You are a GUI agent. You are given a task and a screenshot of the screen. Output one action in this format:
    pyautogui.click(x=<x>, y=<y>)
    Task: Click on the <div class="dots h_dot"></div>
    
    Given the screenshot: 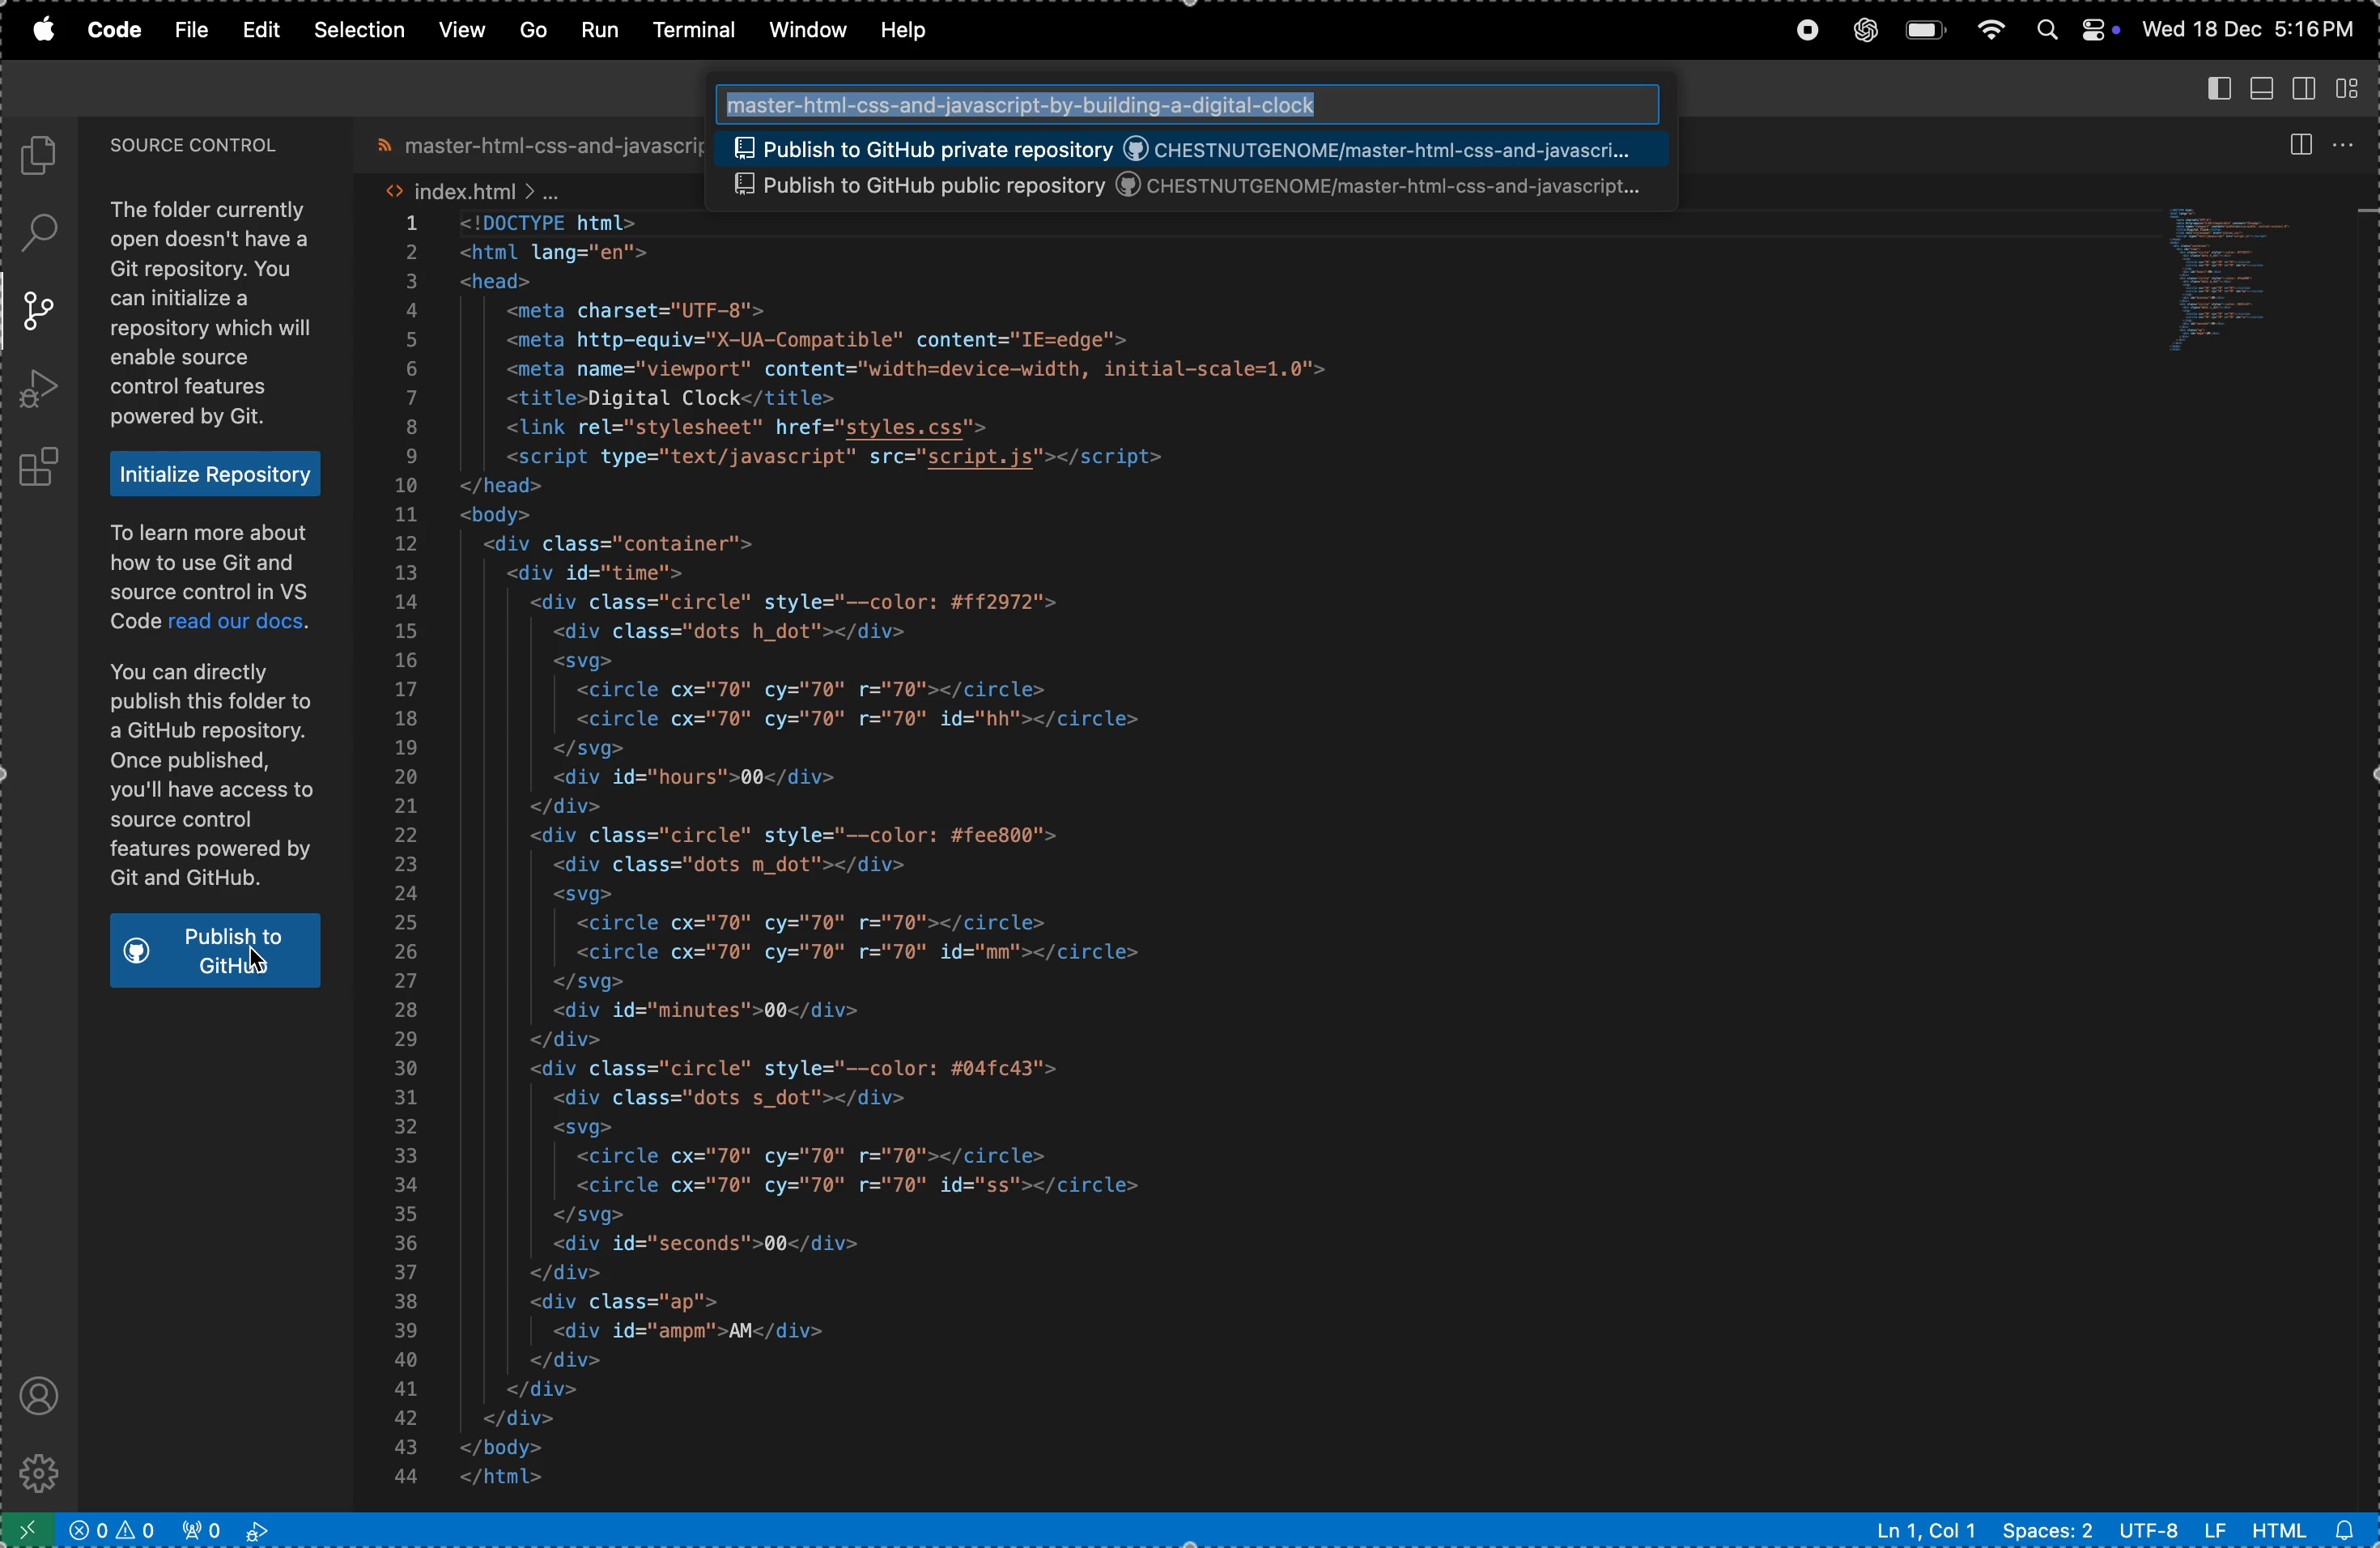 What is the action you would take?
    pyautogui.click(x=759, y=631)
    